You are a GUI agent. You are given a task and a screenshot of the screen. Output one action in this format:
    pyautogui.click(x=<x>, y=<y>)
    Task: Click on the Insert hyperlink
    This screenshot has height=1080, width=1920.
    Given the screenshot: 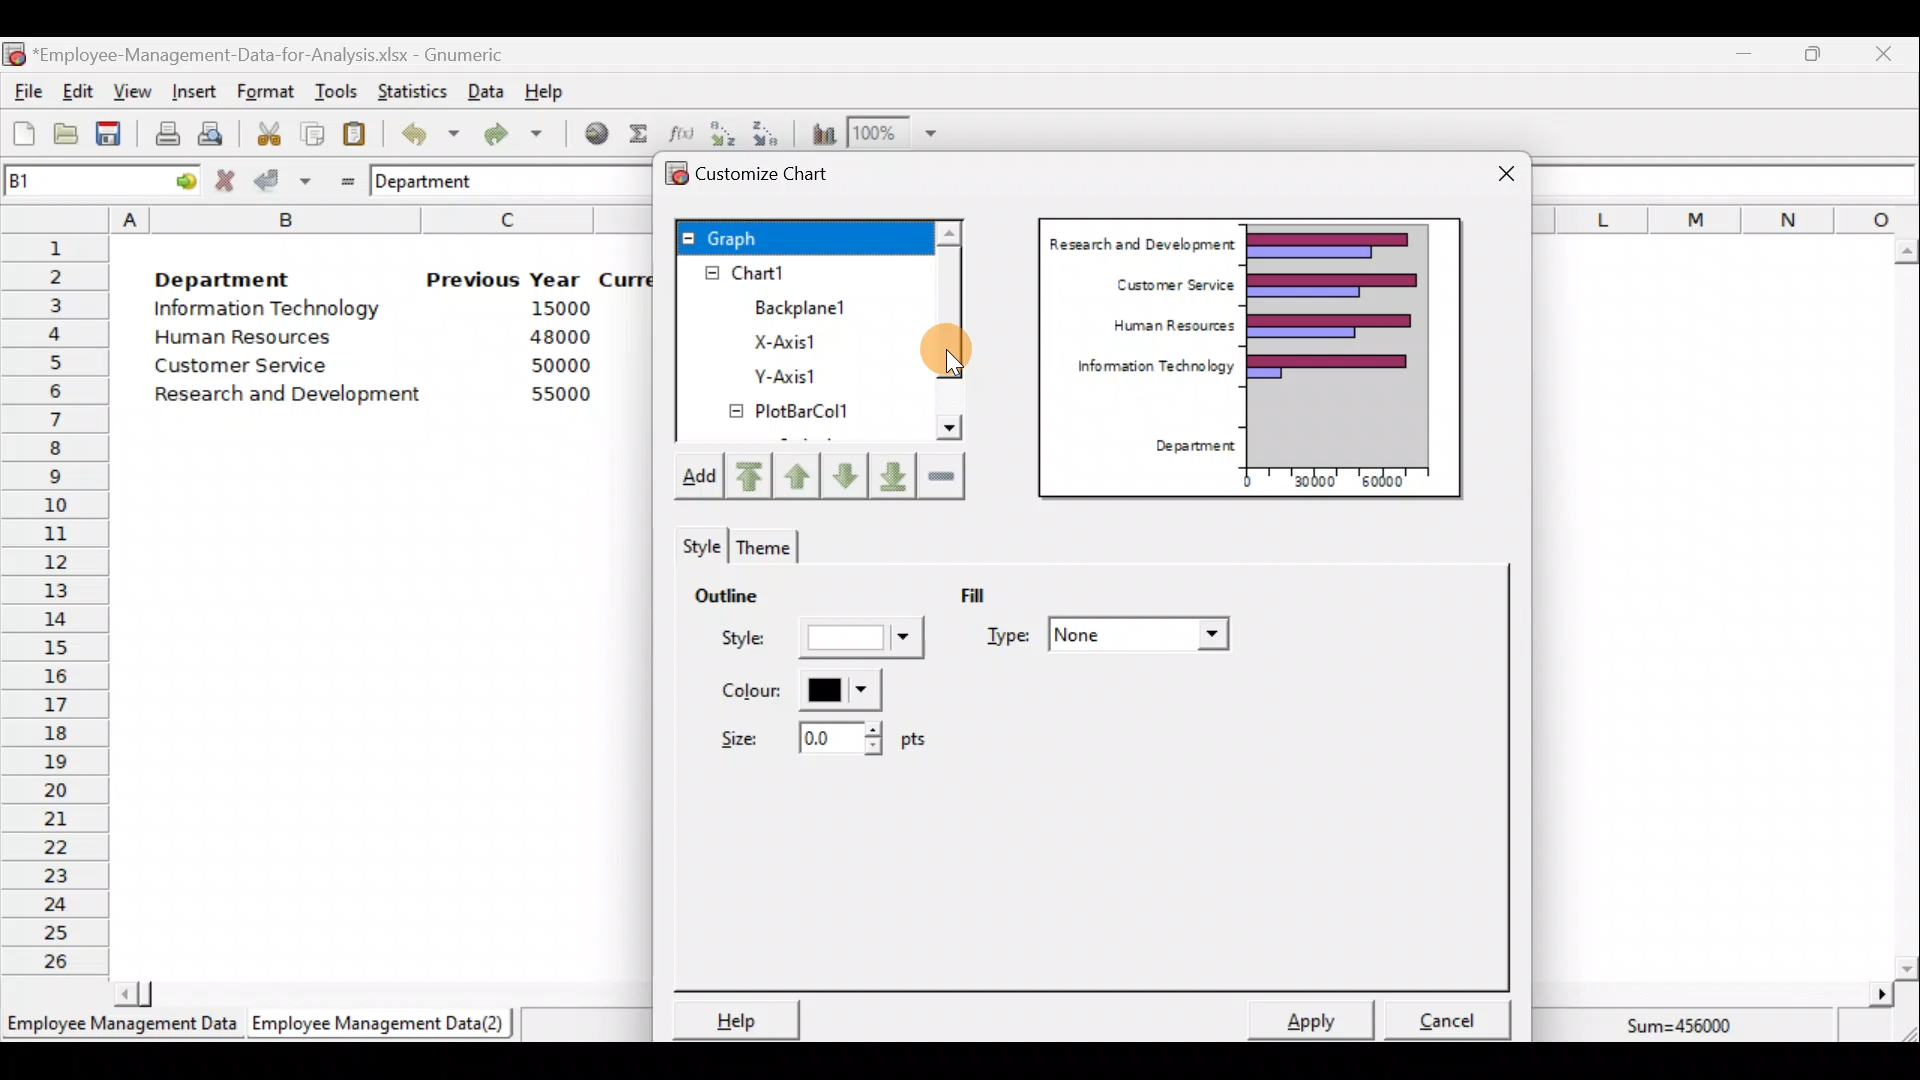 What is the action you would take?
    pyautogui.click(x=589, y=132)
    